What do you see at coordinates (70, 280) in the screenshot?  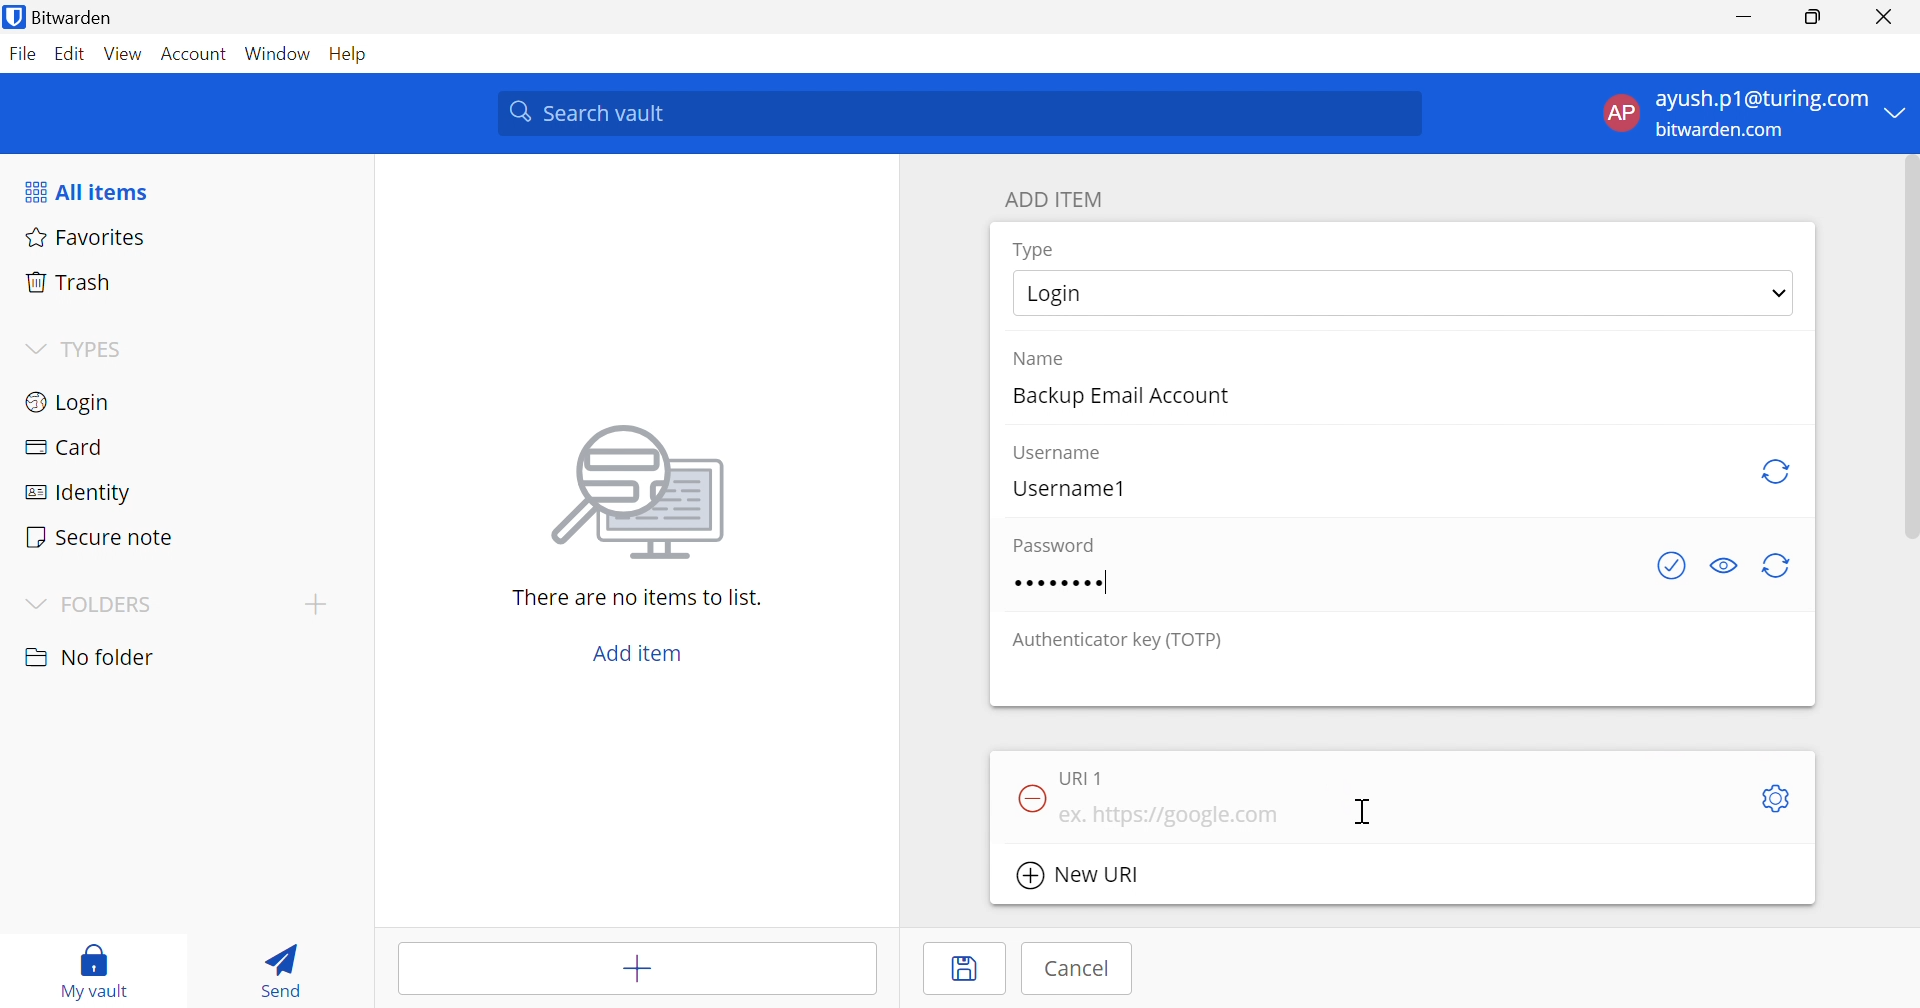 I see `Trash` at bounding box center [70, 280].